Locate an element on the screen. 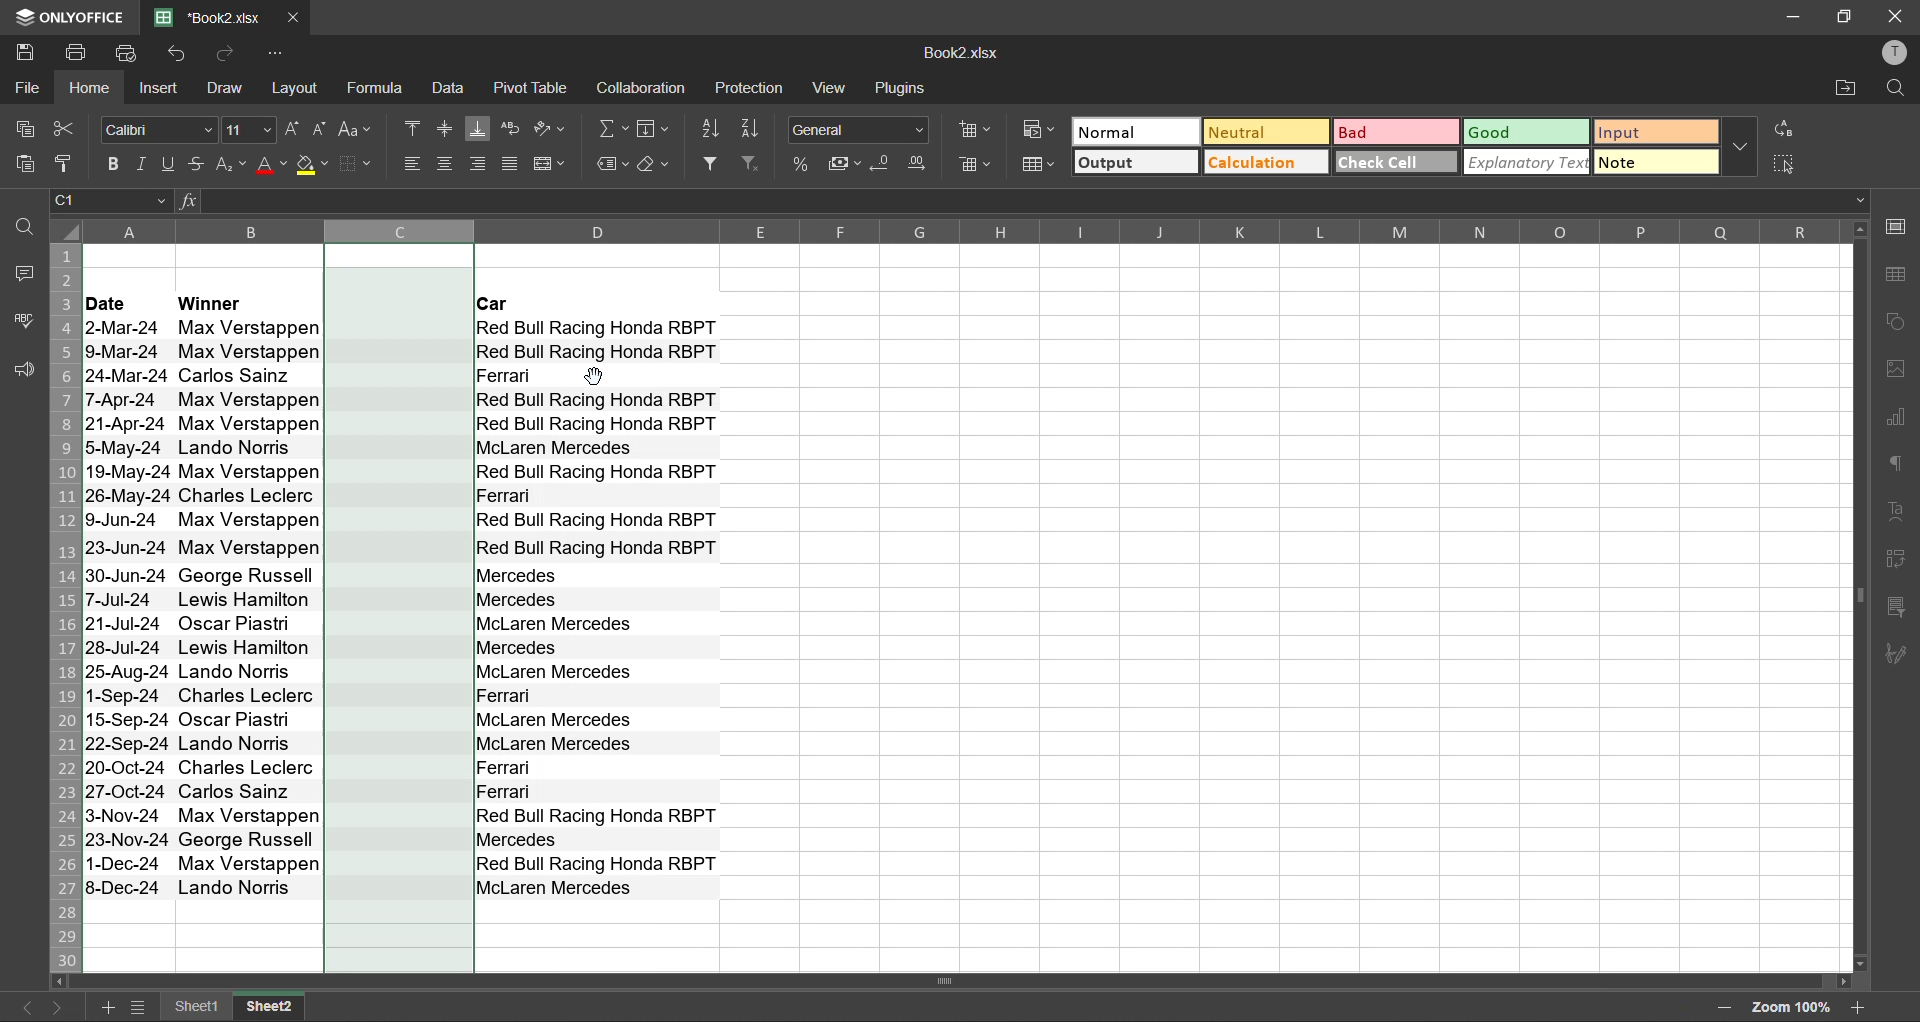 The image size is (1920, 1022). good is located at coordinates (1527, 134).